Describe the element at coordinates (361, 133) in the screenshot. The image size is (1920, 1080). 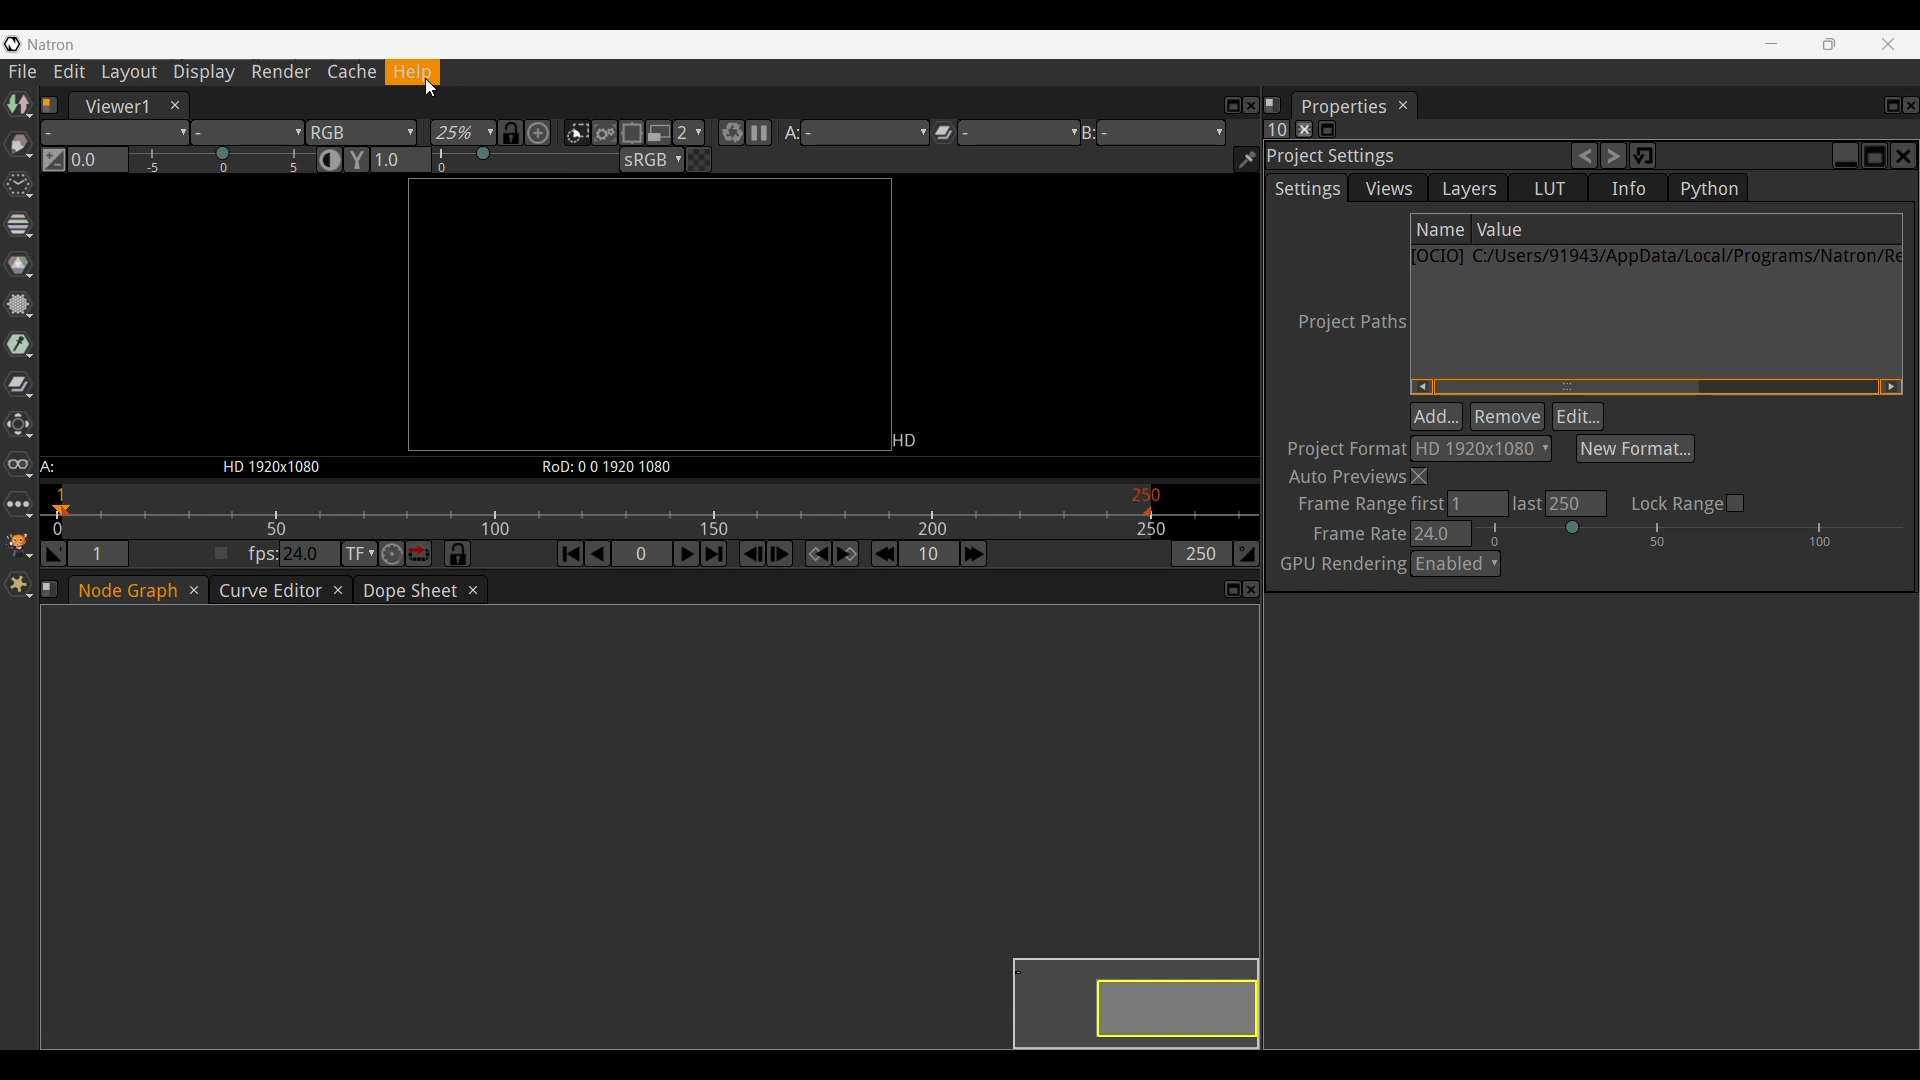
I see `RGB` at that location.